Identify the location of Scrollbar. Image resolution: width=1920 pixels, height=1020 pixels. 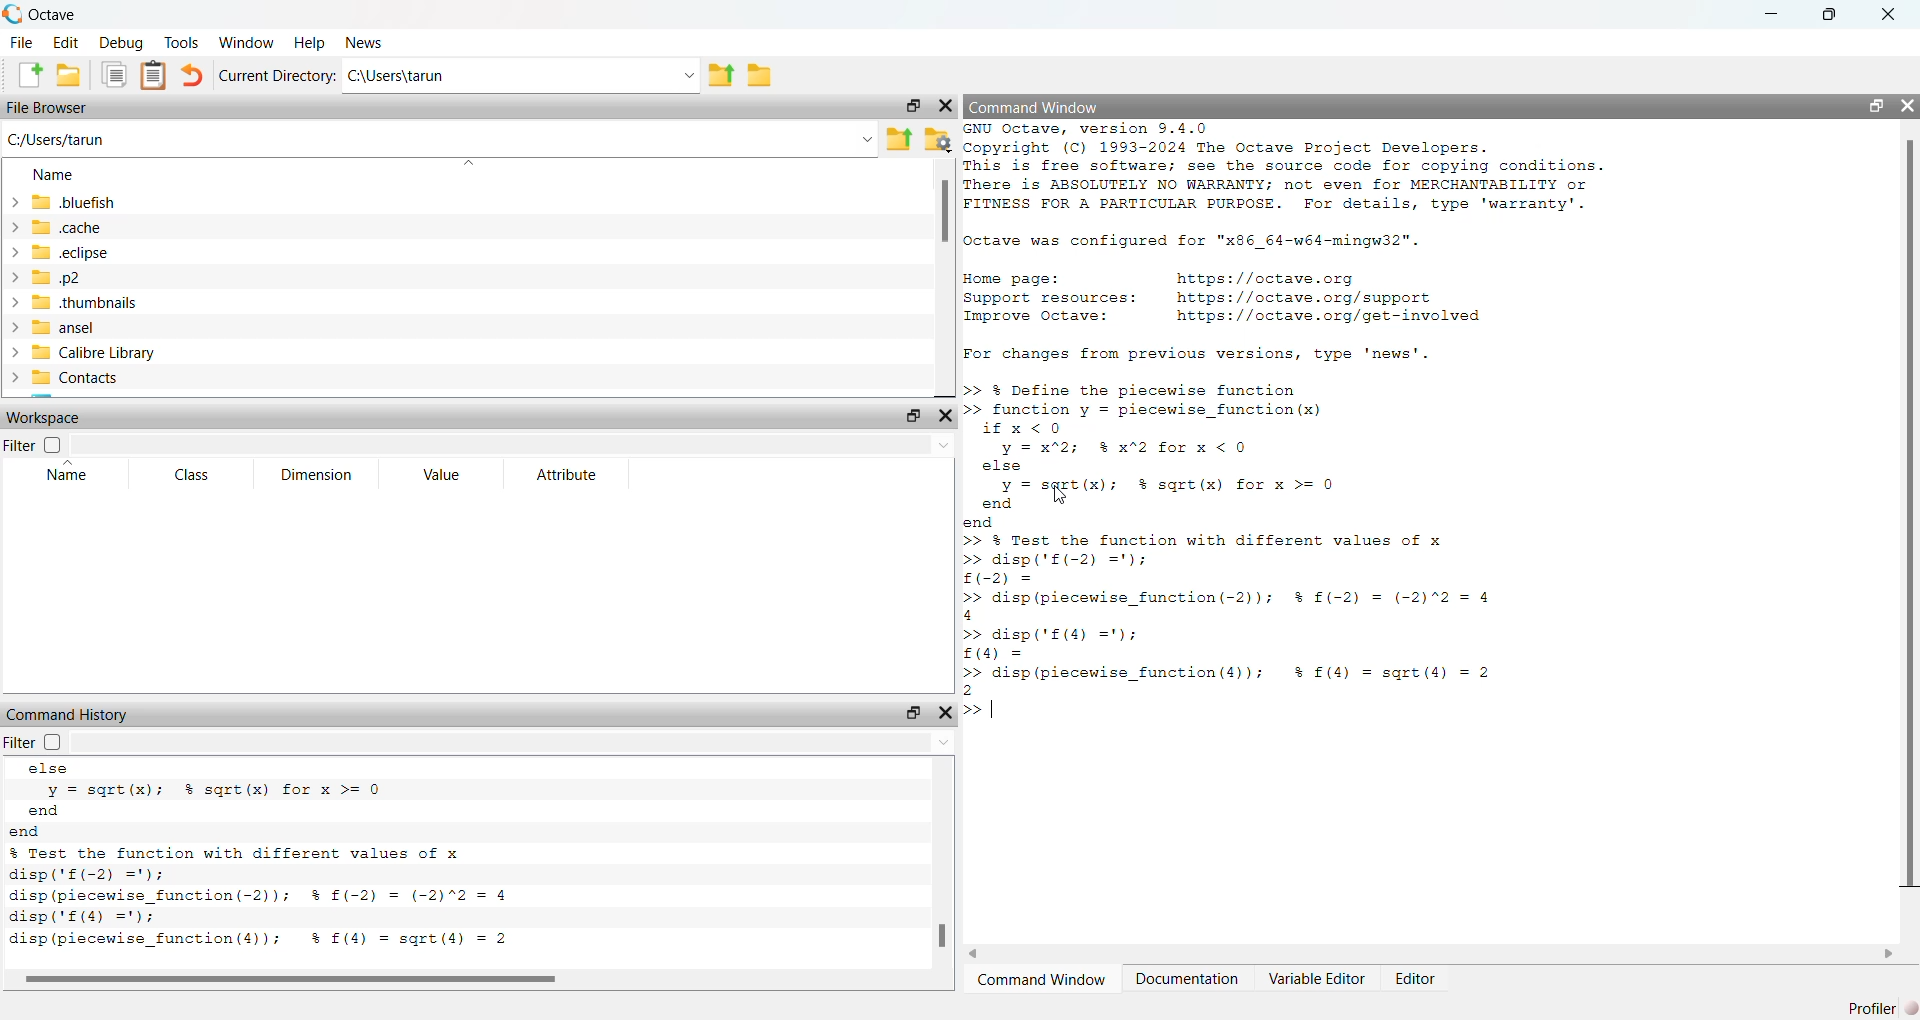
(307, 979).